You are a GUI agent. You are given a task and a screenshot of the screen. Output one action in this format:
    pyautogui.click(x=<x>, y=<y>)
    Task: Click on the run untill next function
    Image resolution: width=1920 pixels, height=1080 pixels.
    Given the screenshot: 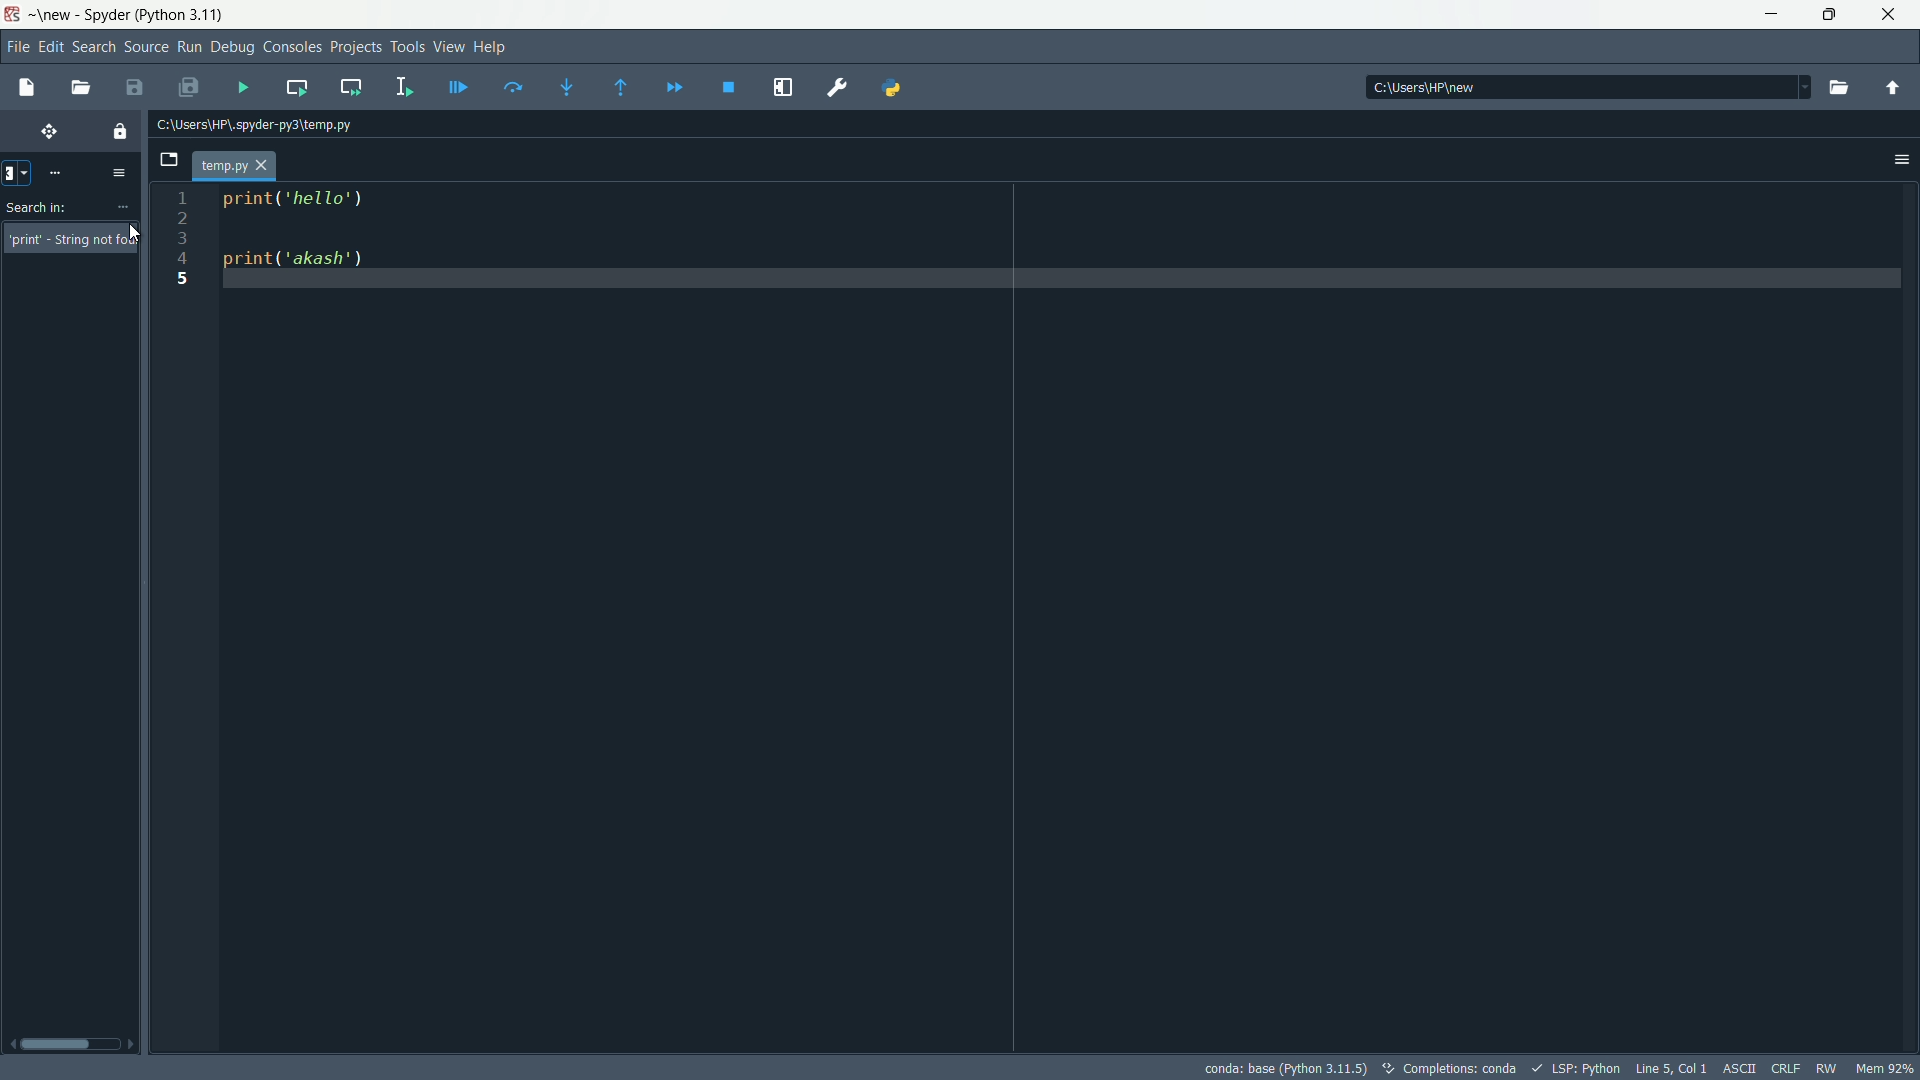 What is the action you would take?
    pyautogui.click(x=617, y=87)
    